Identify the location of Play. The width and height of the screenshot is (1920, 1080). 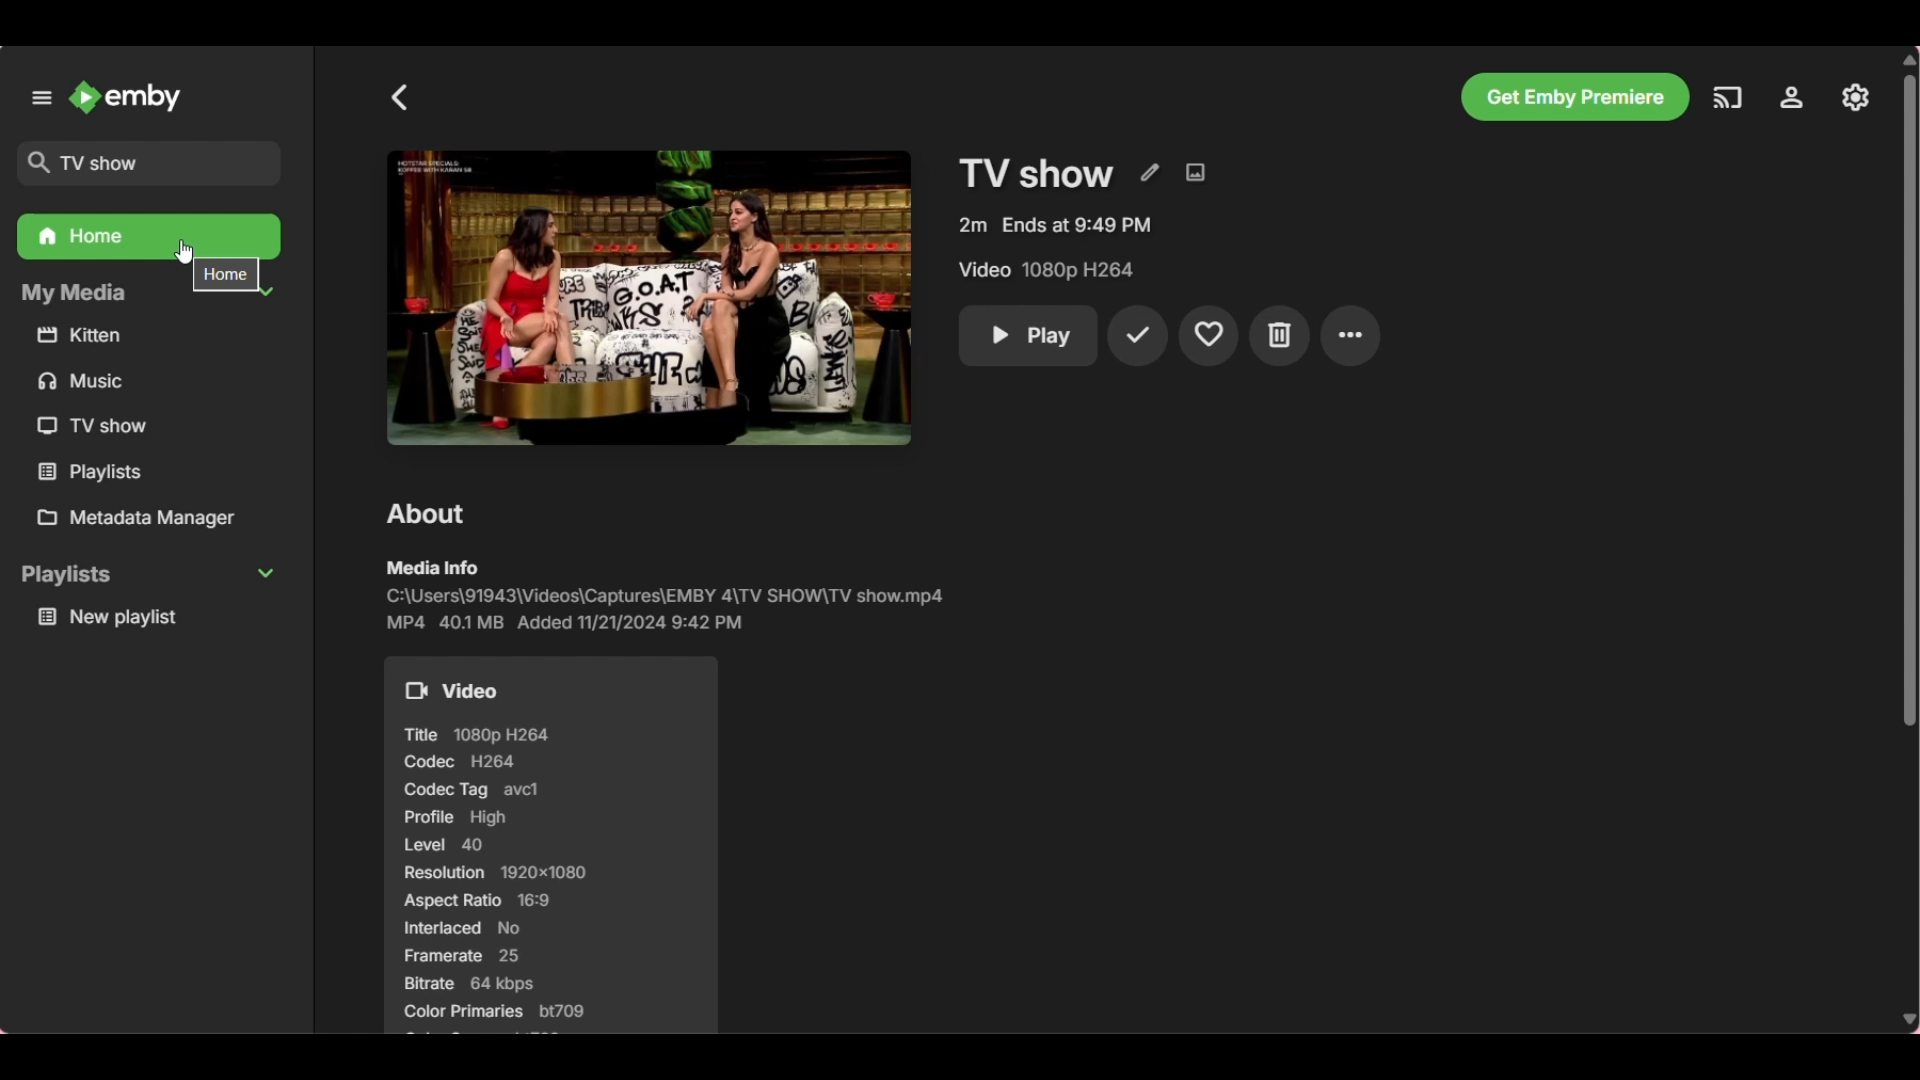
(1026, 337).